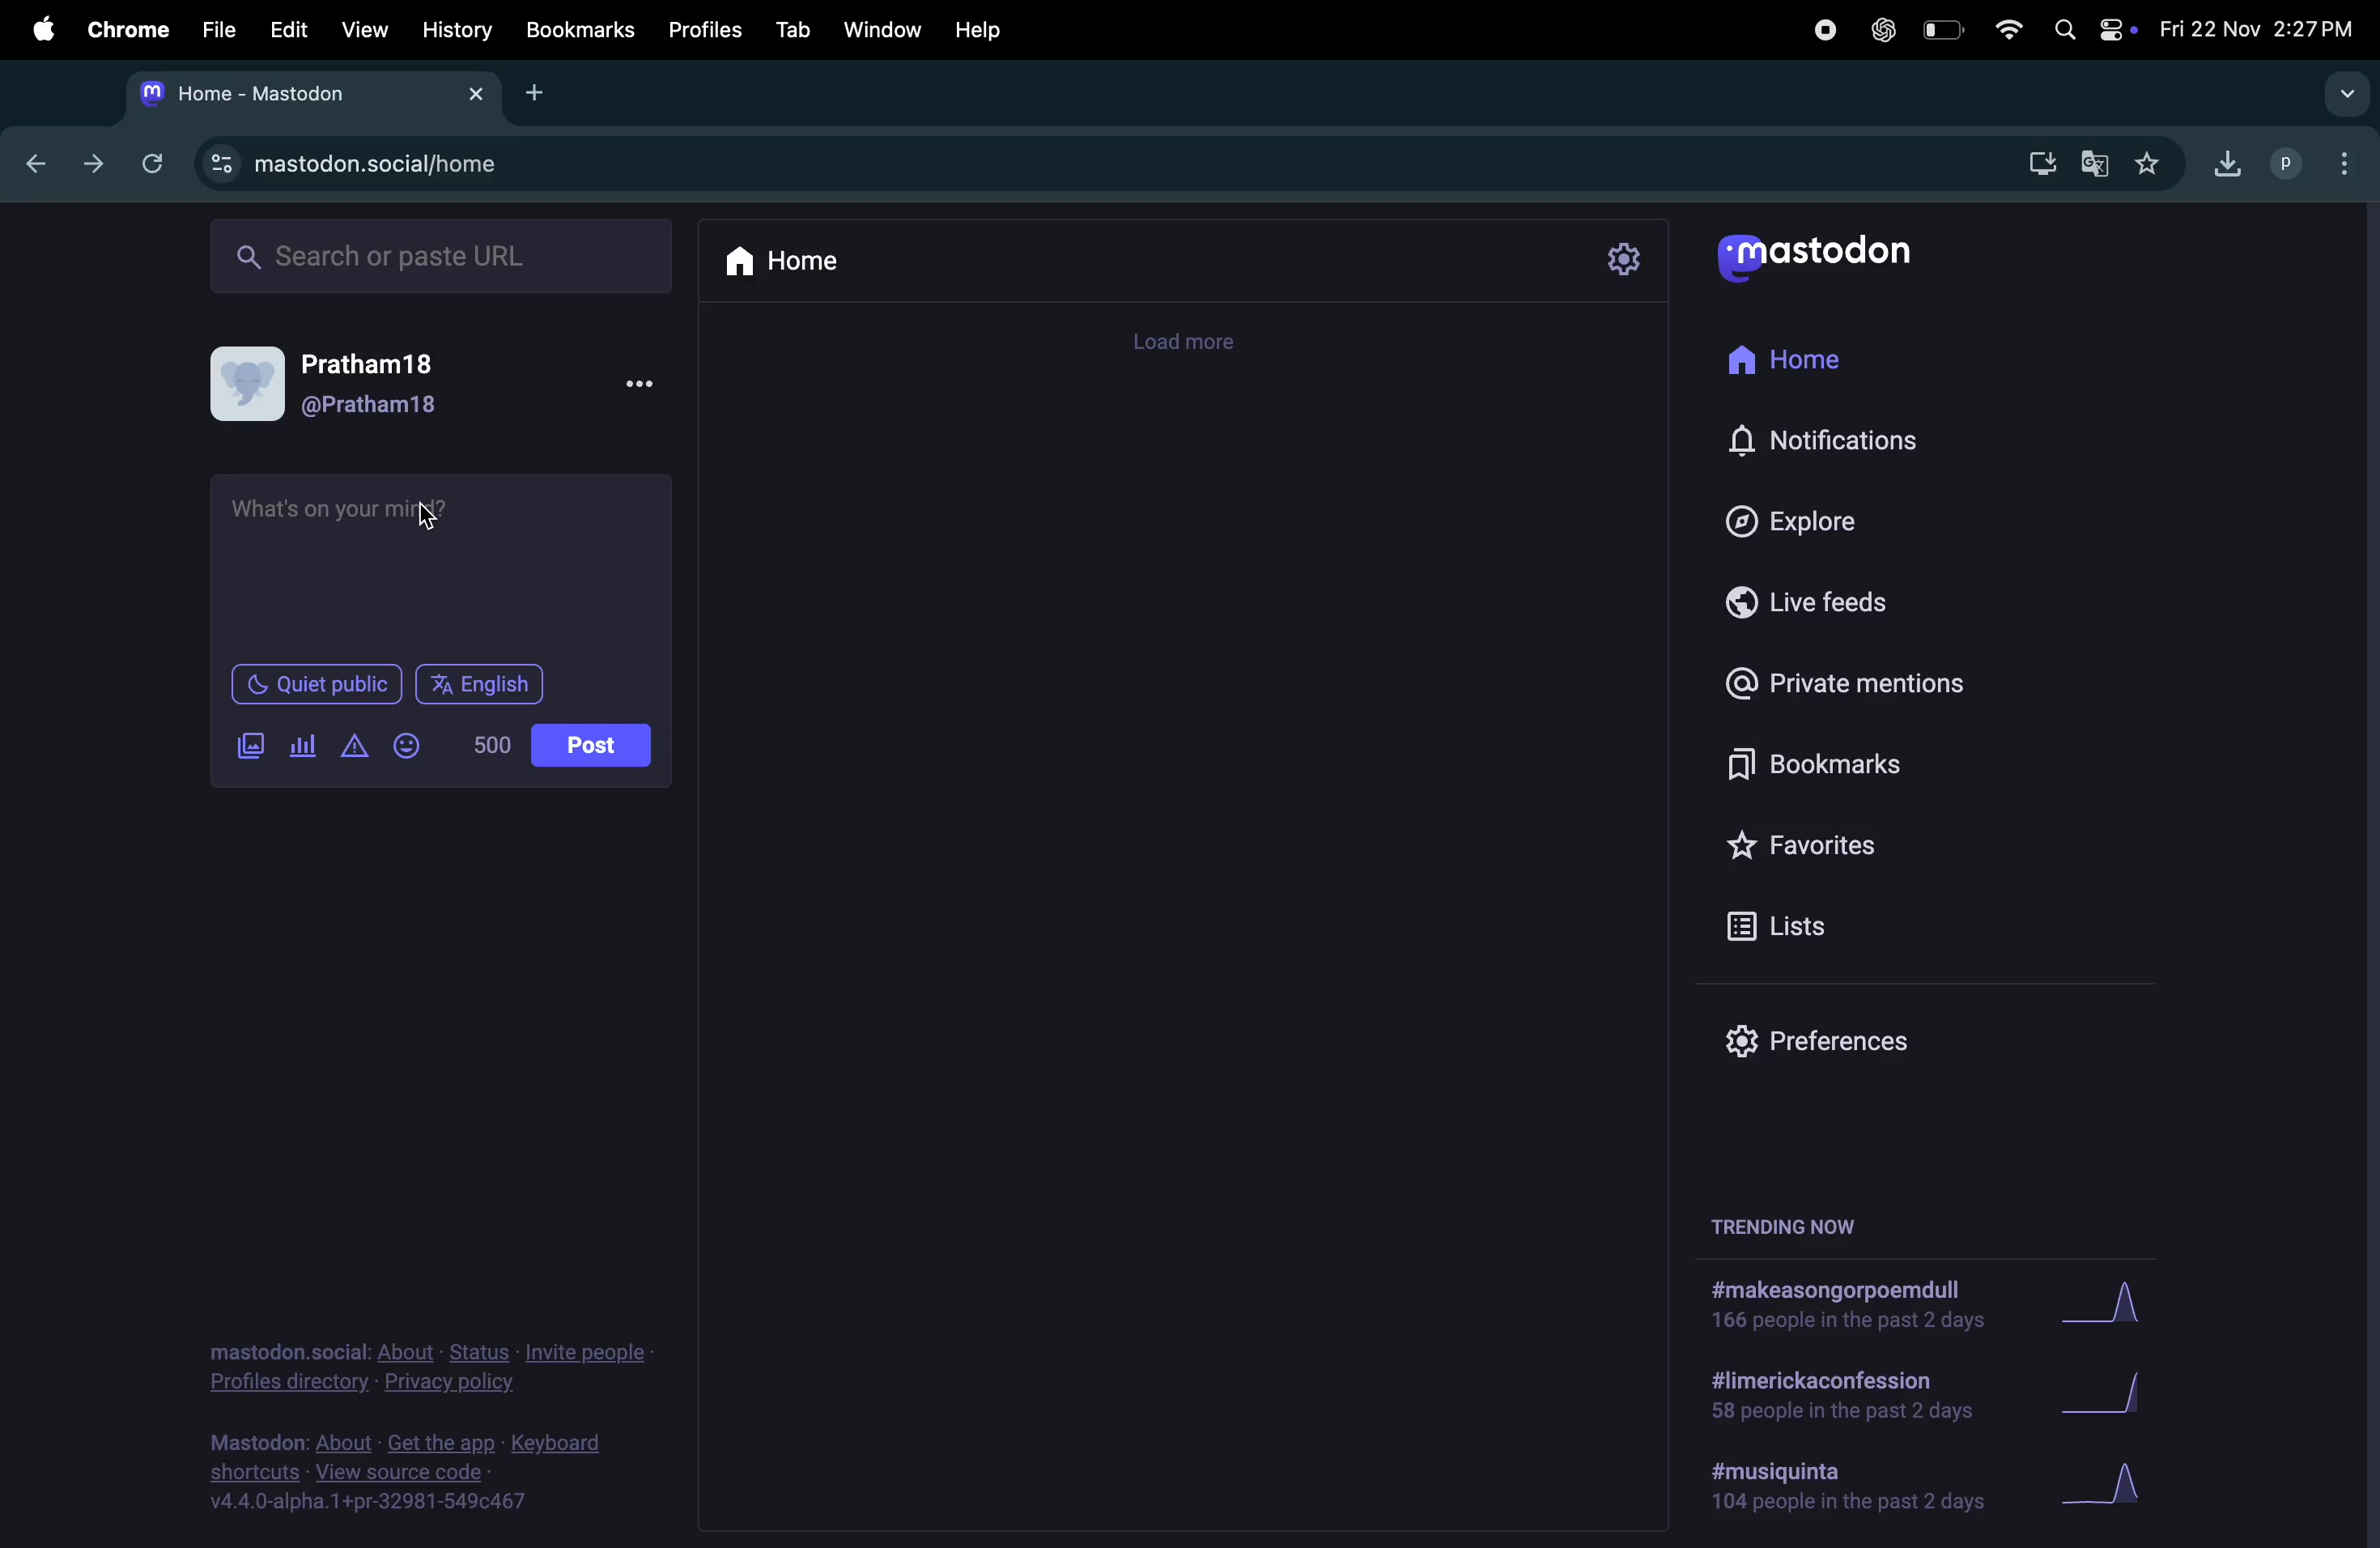  Describe the element at coordinates (481, 94) in the screenshot. I see `close` at that location.